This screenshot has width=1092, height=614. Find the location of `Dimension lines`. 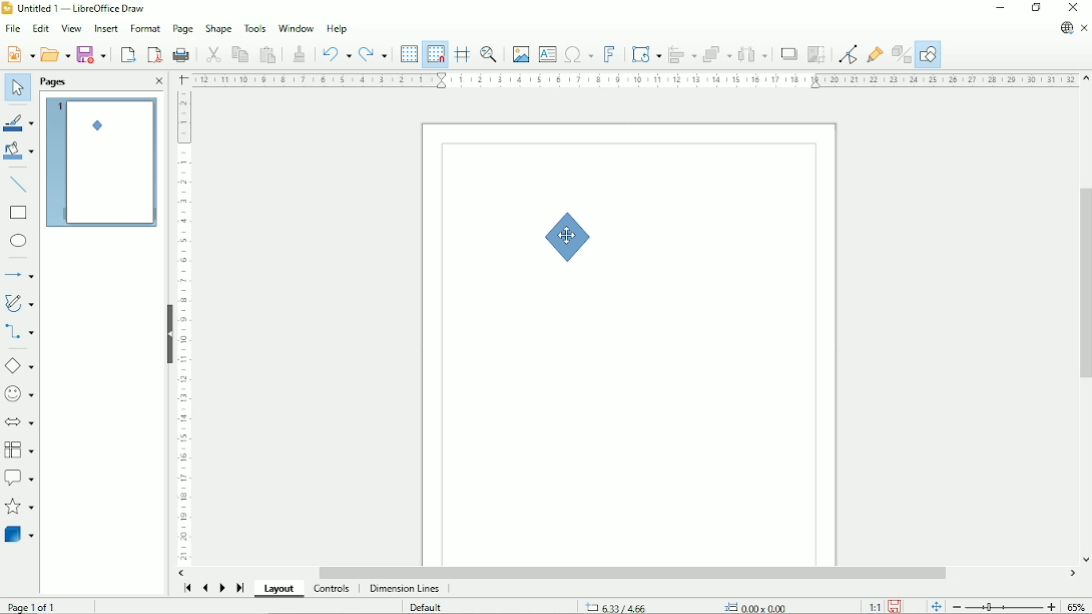

Dimension lines is located at coordinates (406, 589).